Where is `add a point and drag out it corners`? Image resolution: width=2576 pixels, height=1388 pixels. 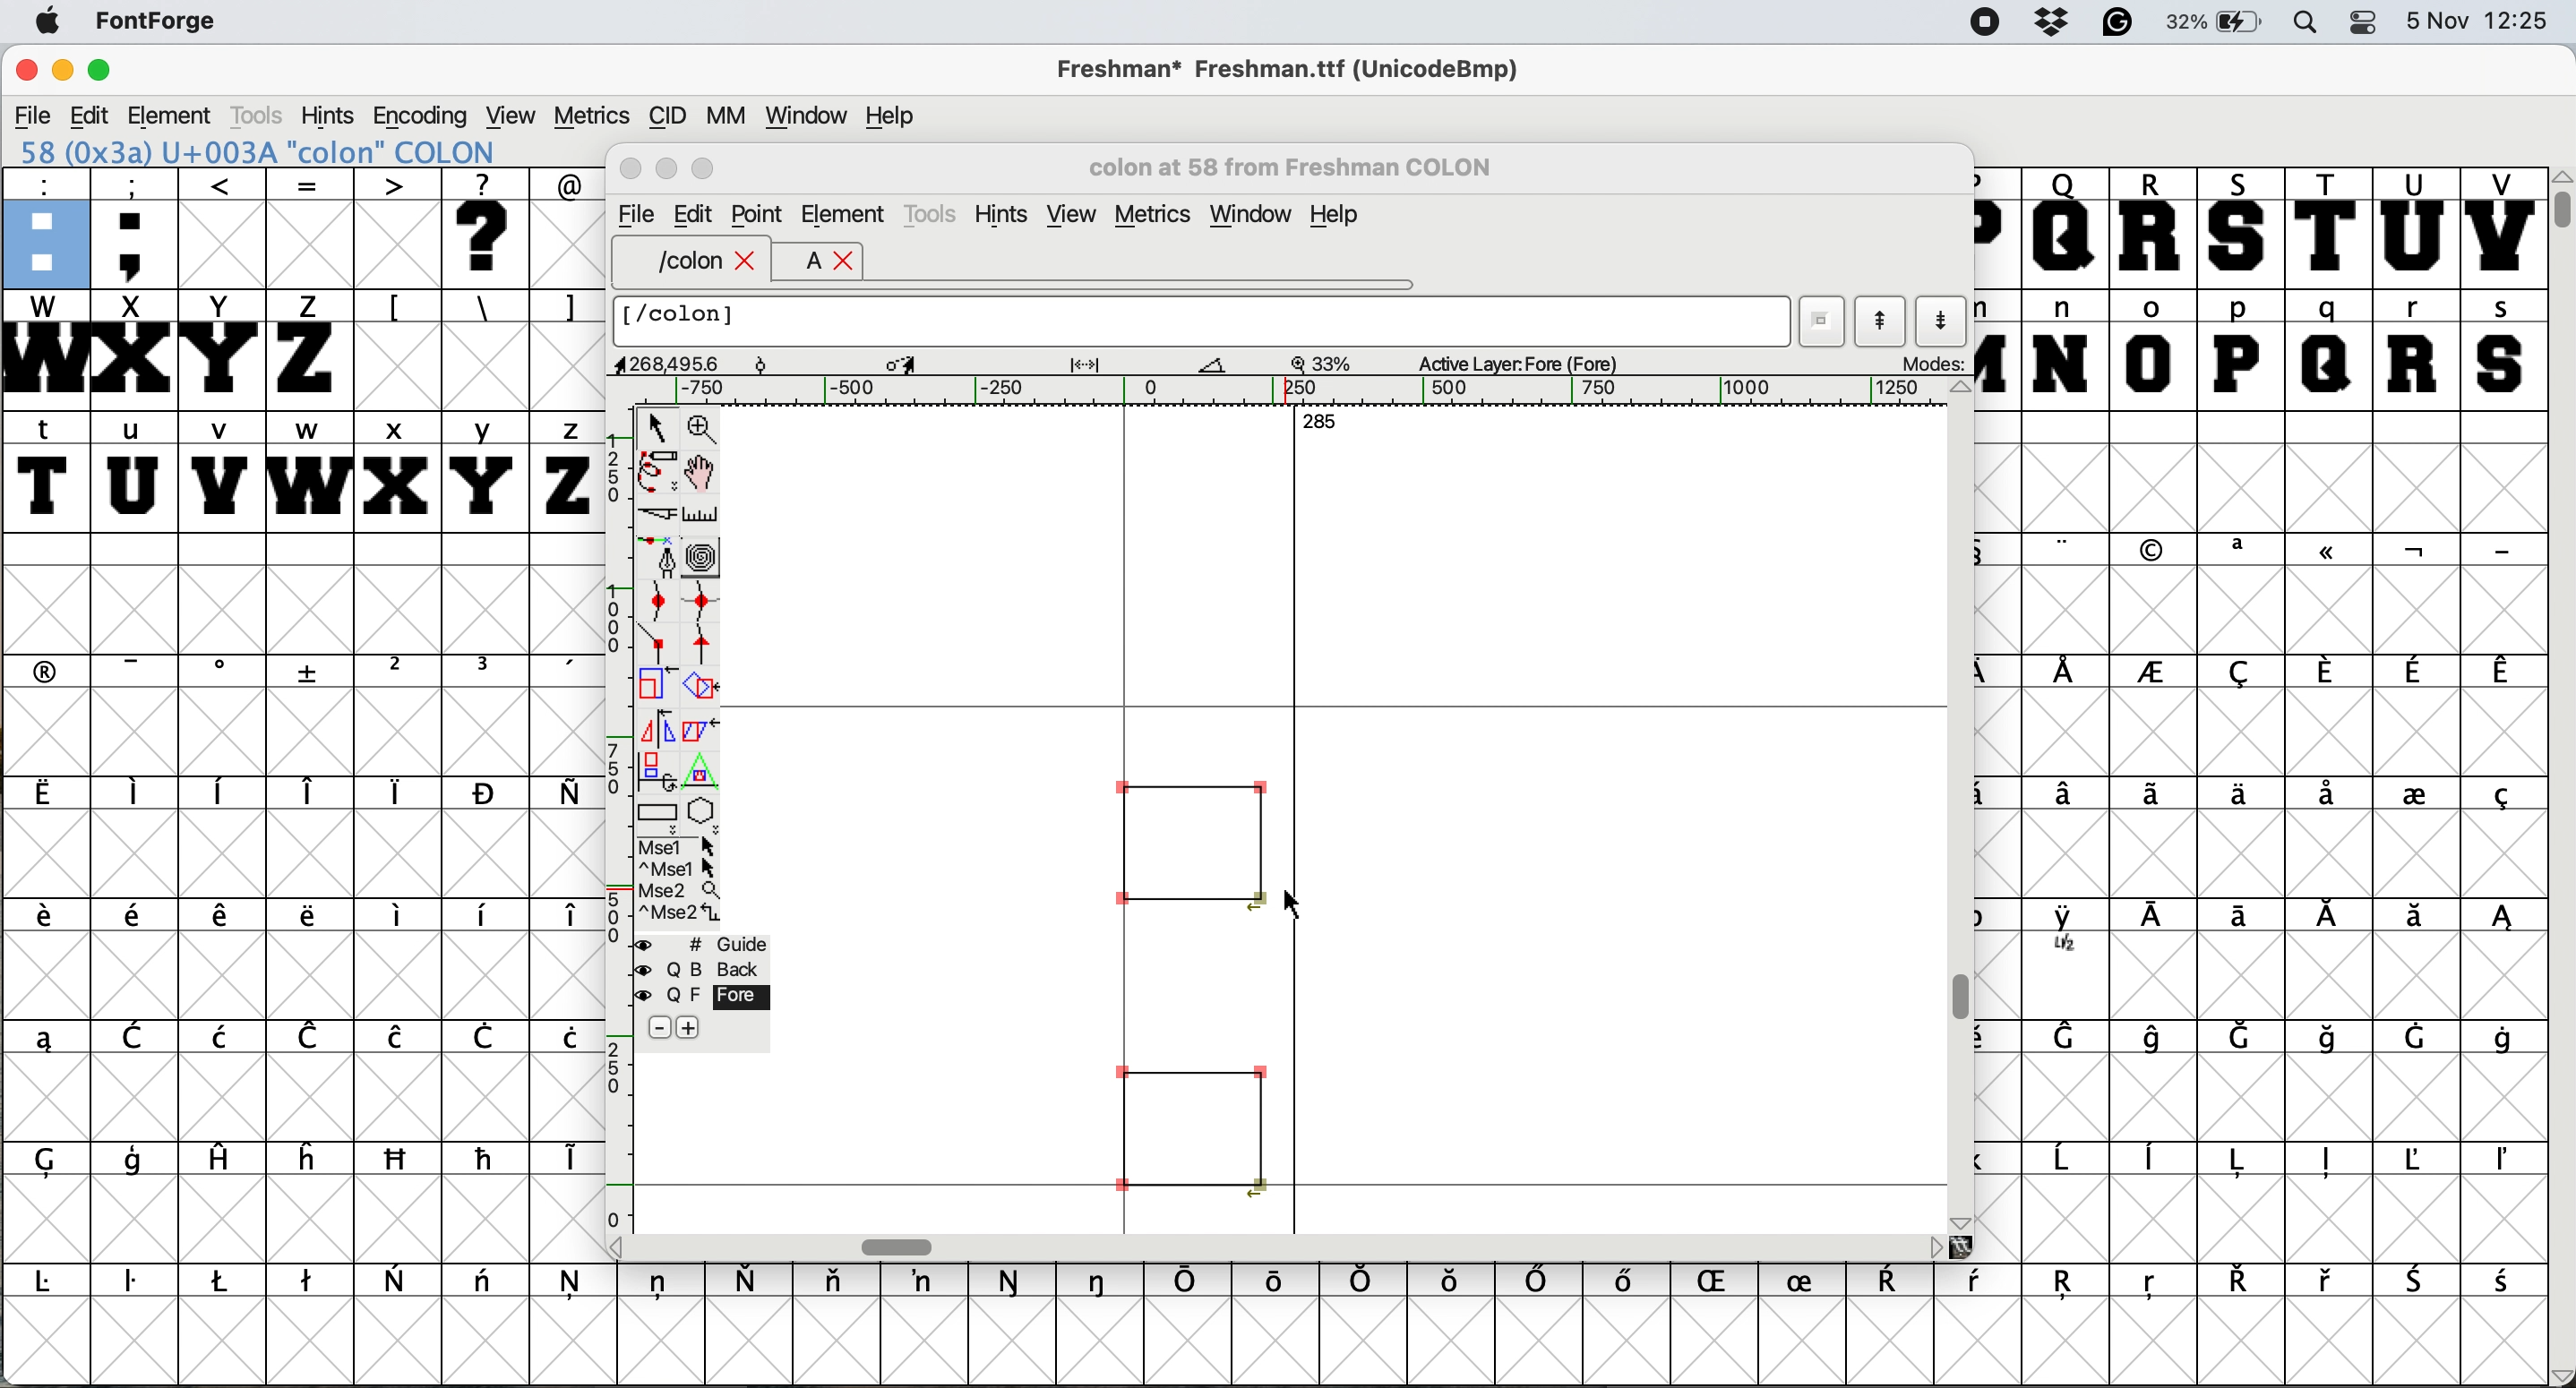 add a point and drag out it corners is located at coordinates (658, 558).